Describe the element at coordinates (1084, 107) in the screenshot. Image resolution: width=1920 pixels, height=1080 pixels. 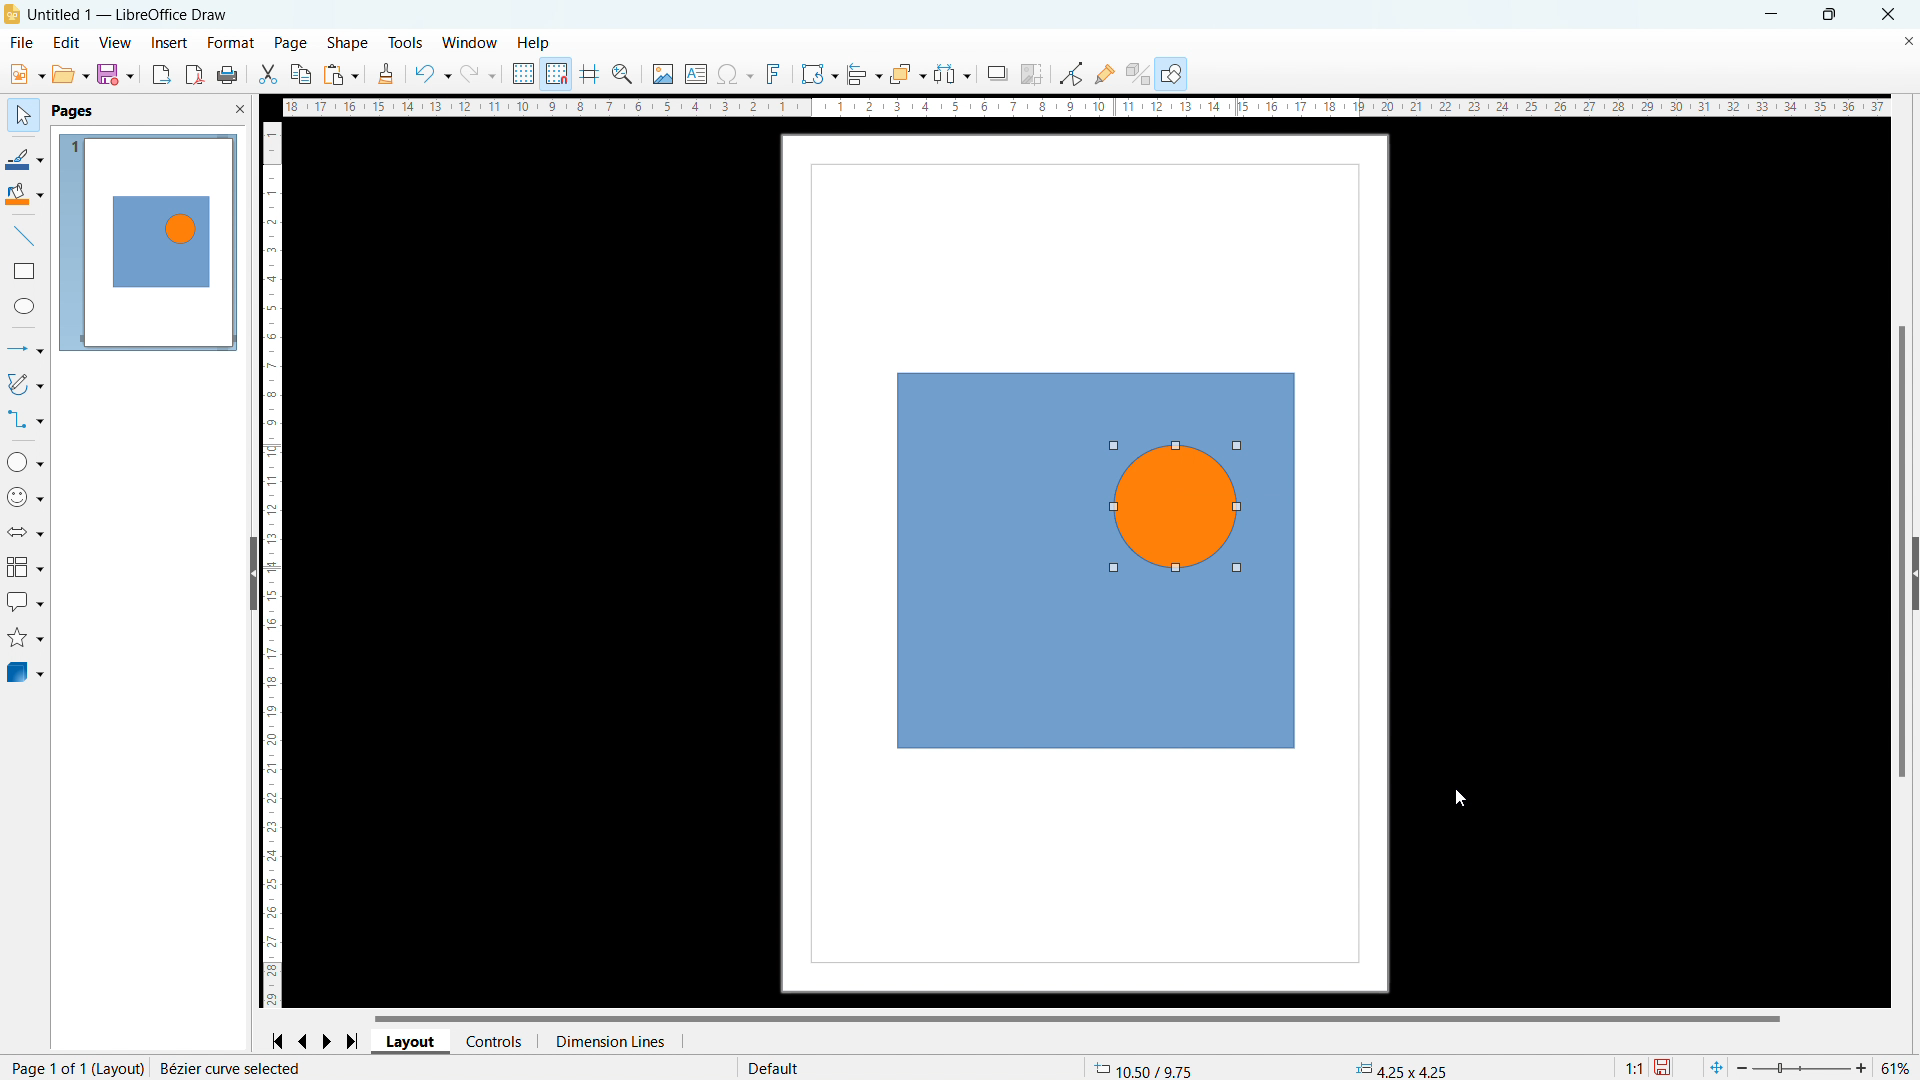
I see `horizontal ruler` at that location.